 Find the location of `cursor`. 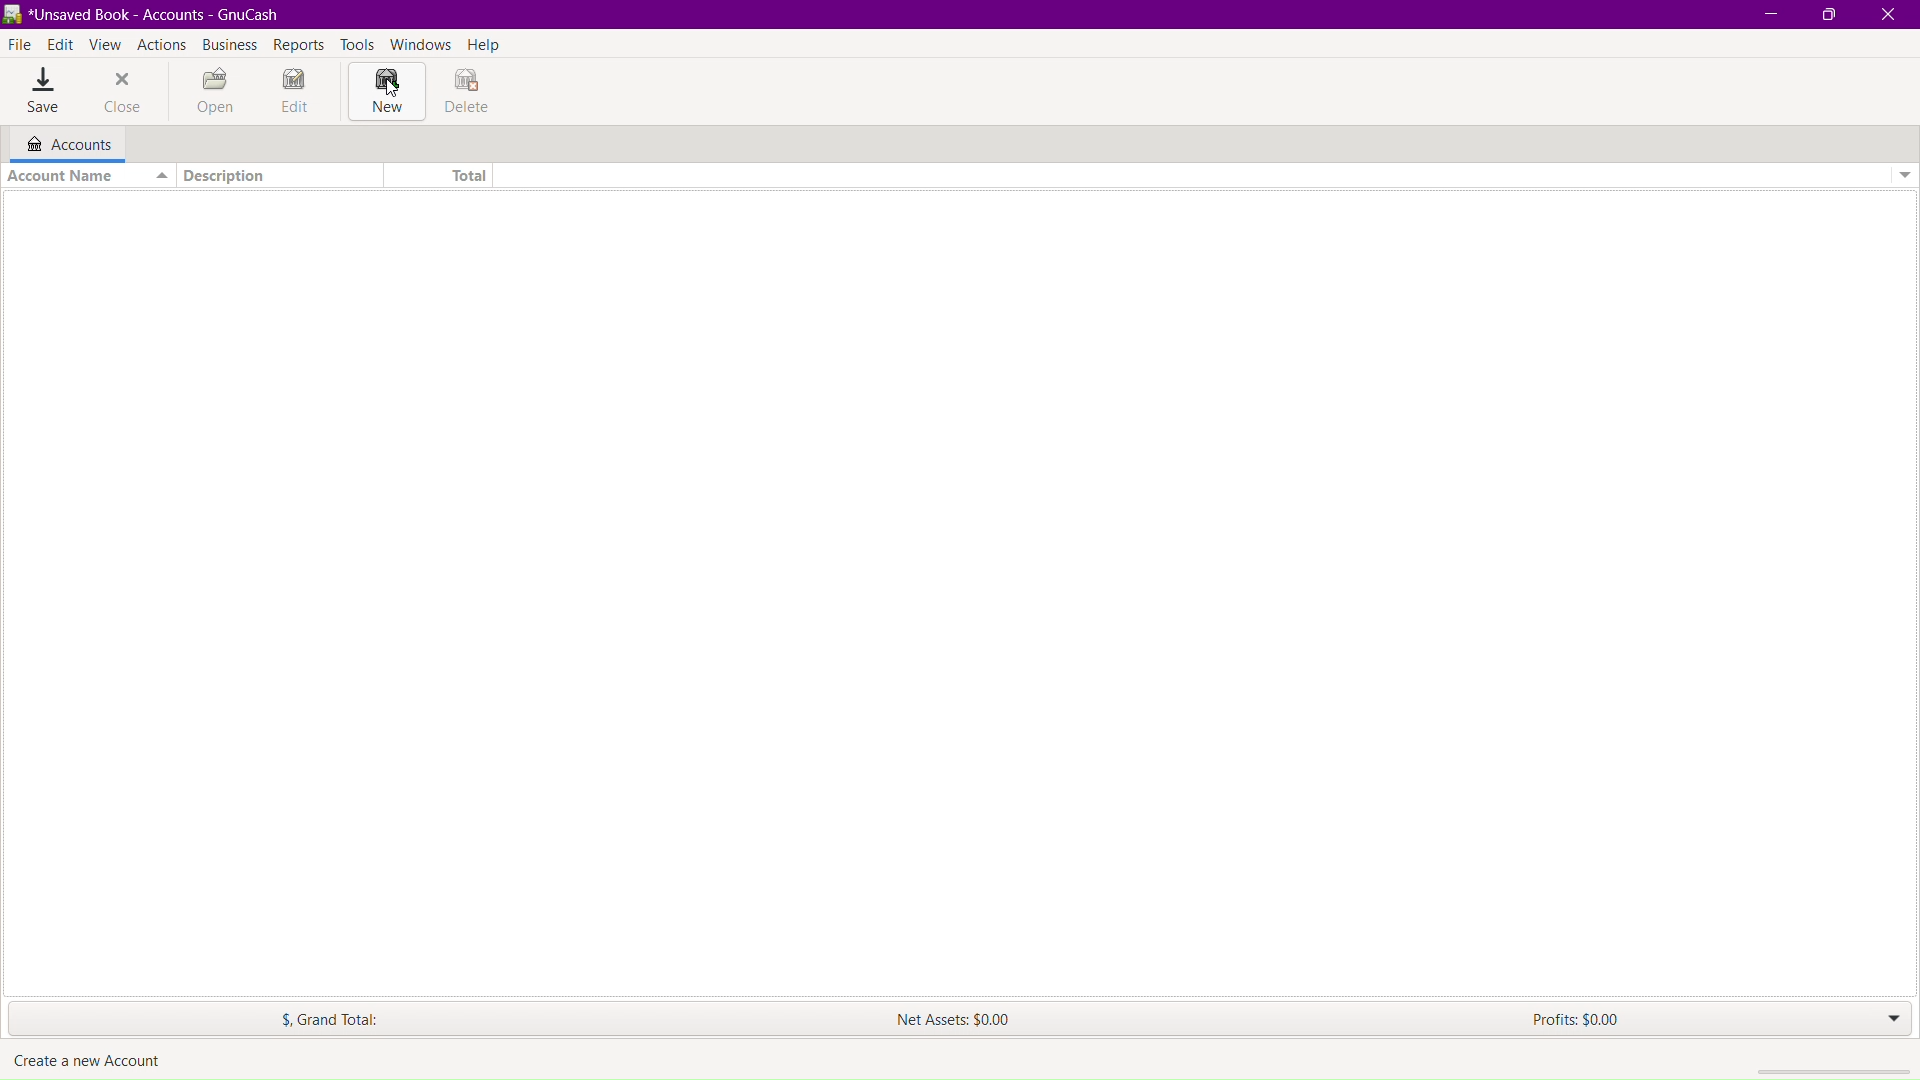

cursor is located at coordinates (400, 92).